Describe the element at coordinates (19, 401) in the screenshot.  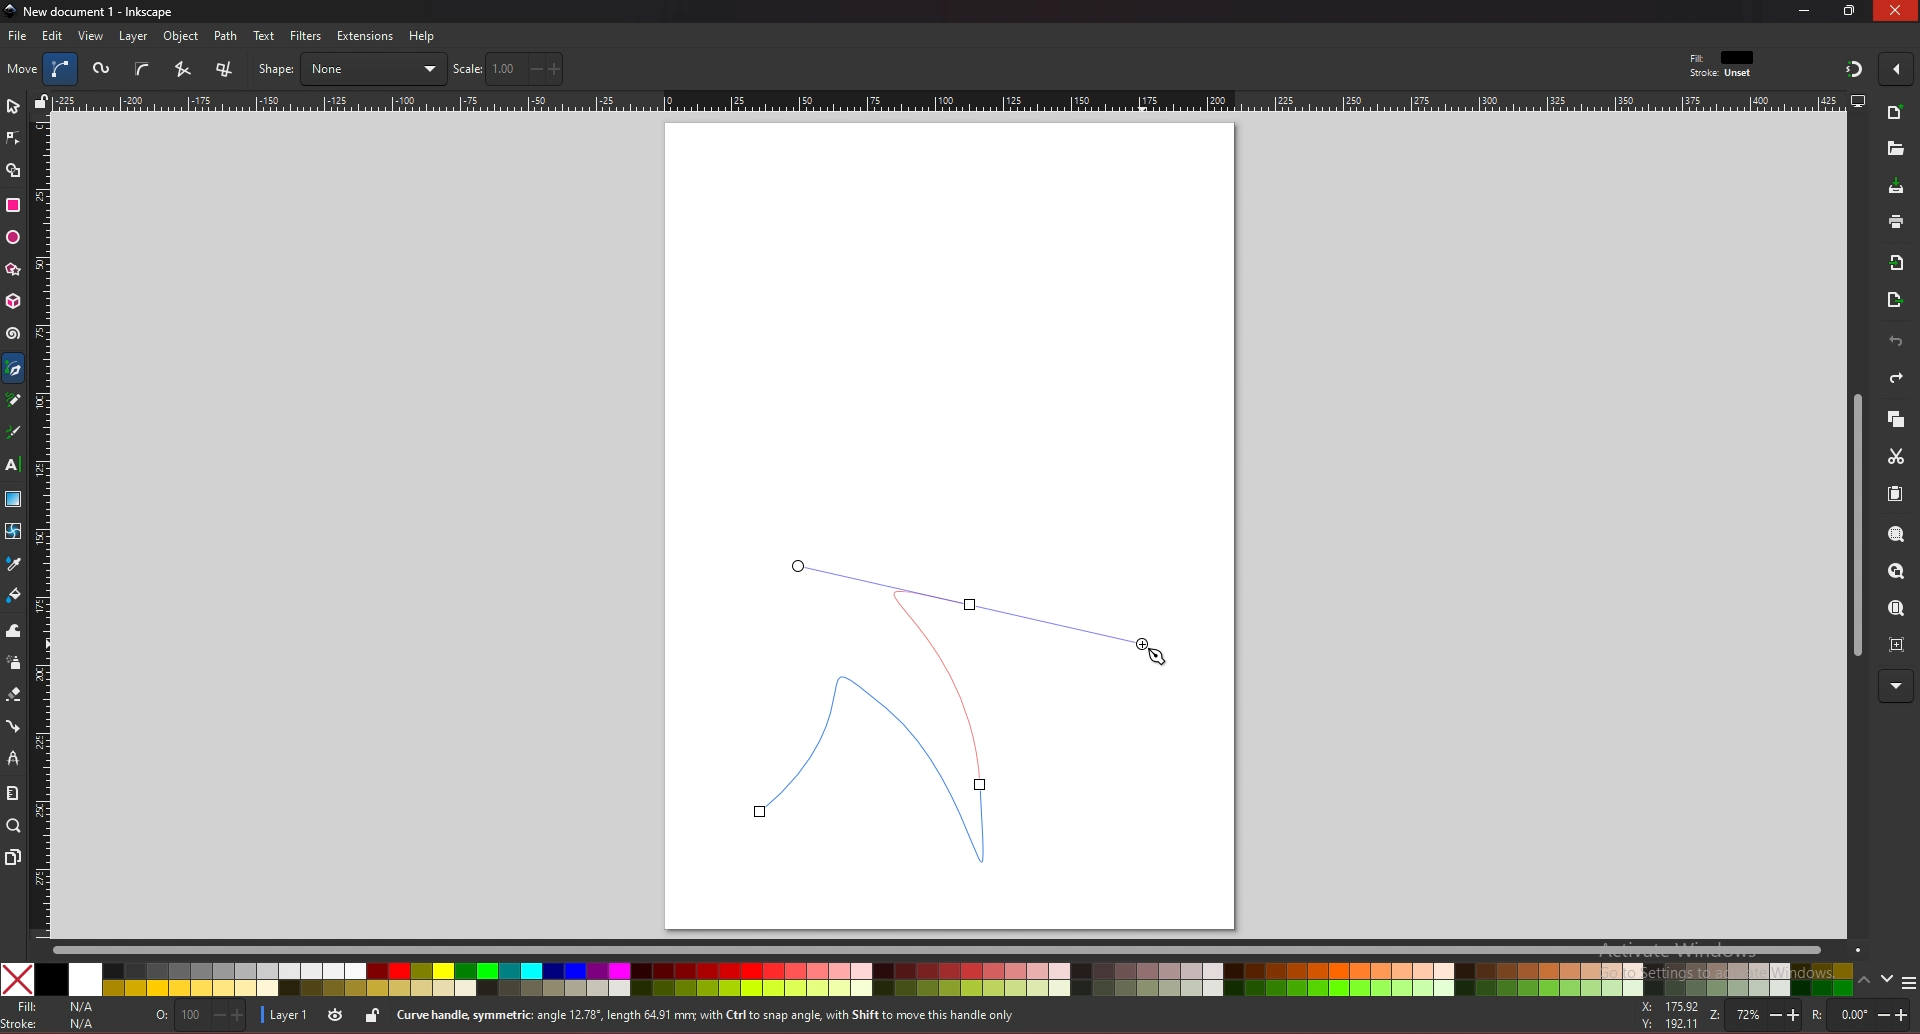
I see `pencil` at that location.